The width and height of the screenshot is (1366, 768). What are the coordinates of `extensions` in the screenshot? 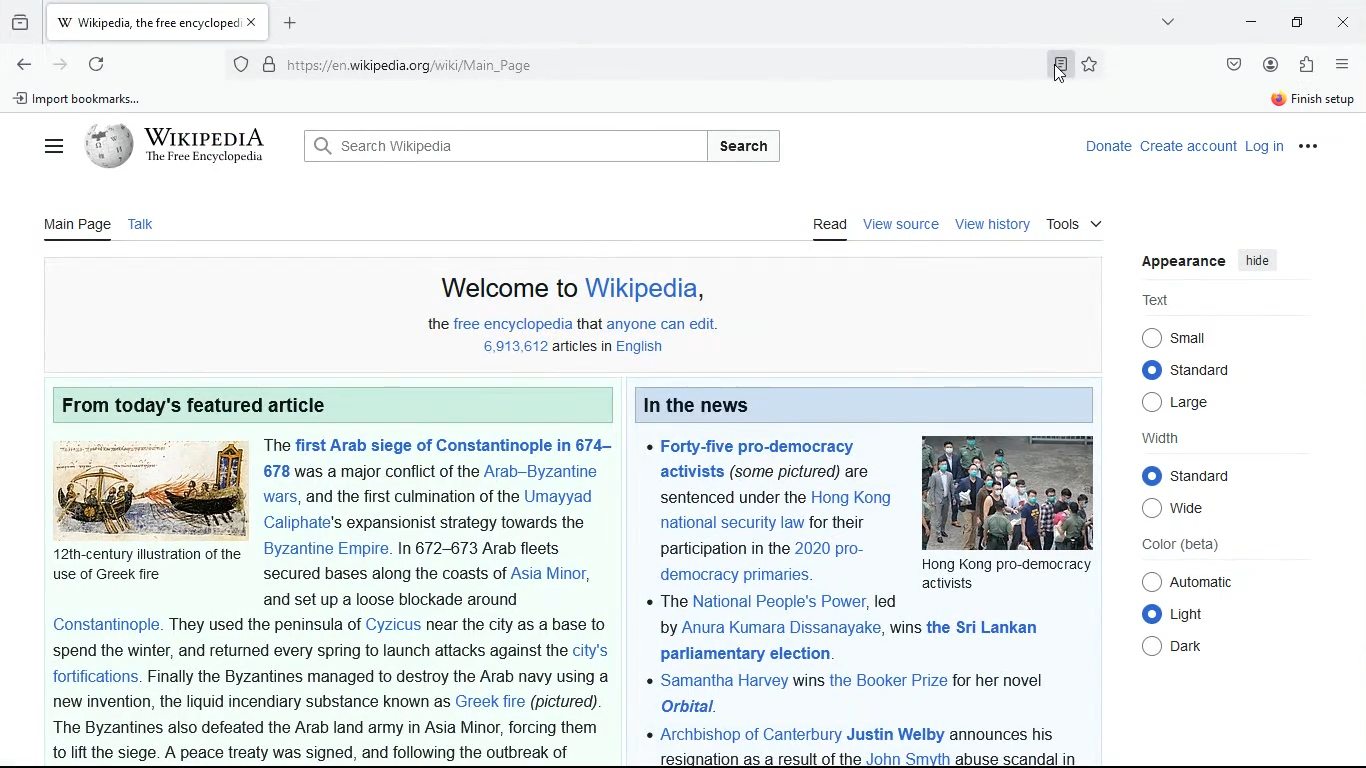 It's located at (1305, 63).